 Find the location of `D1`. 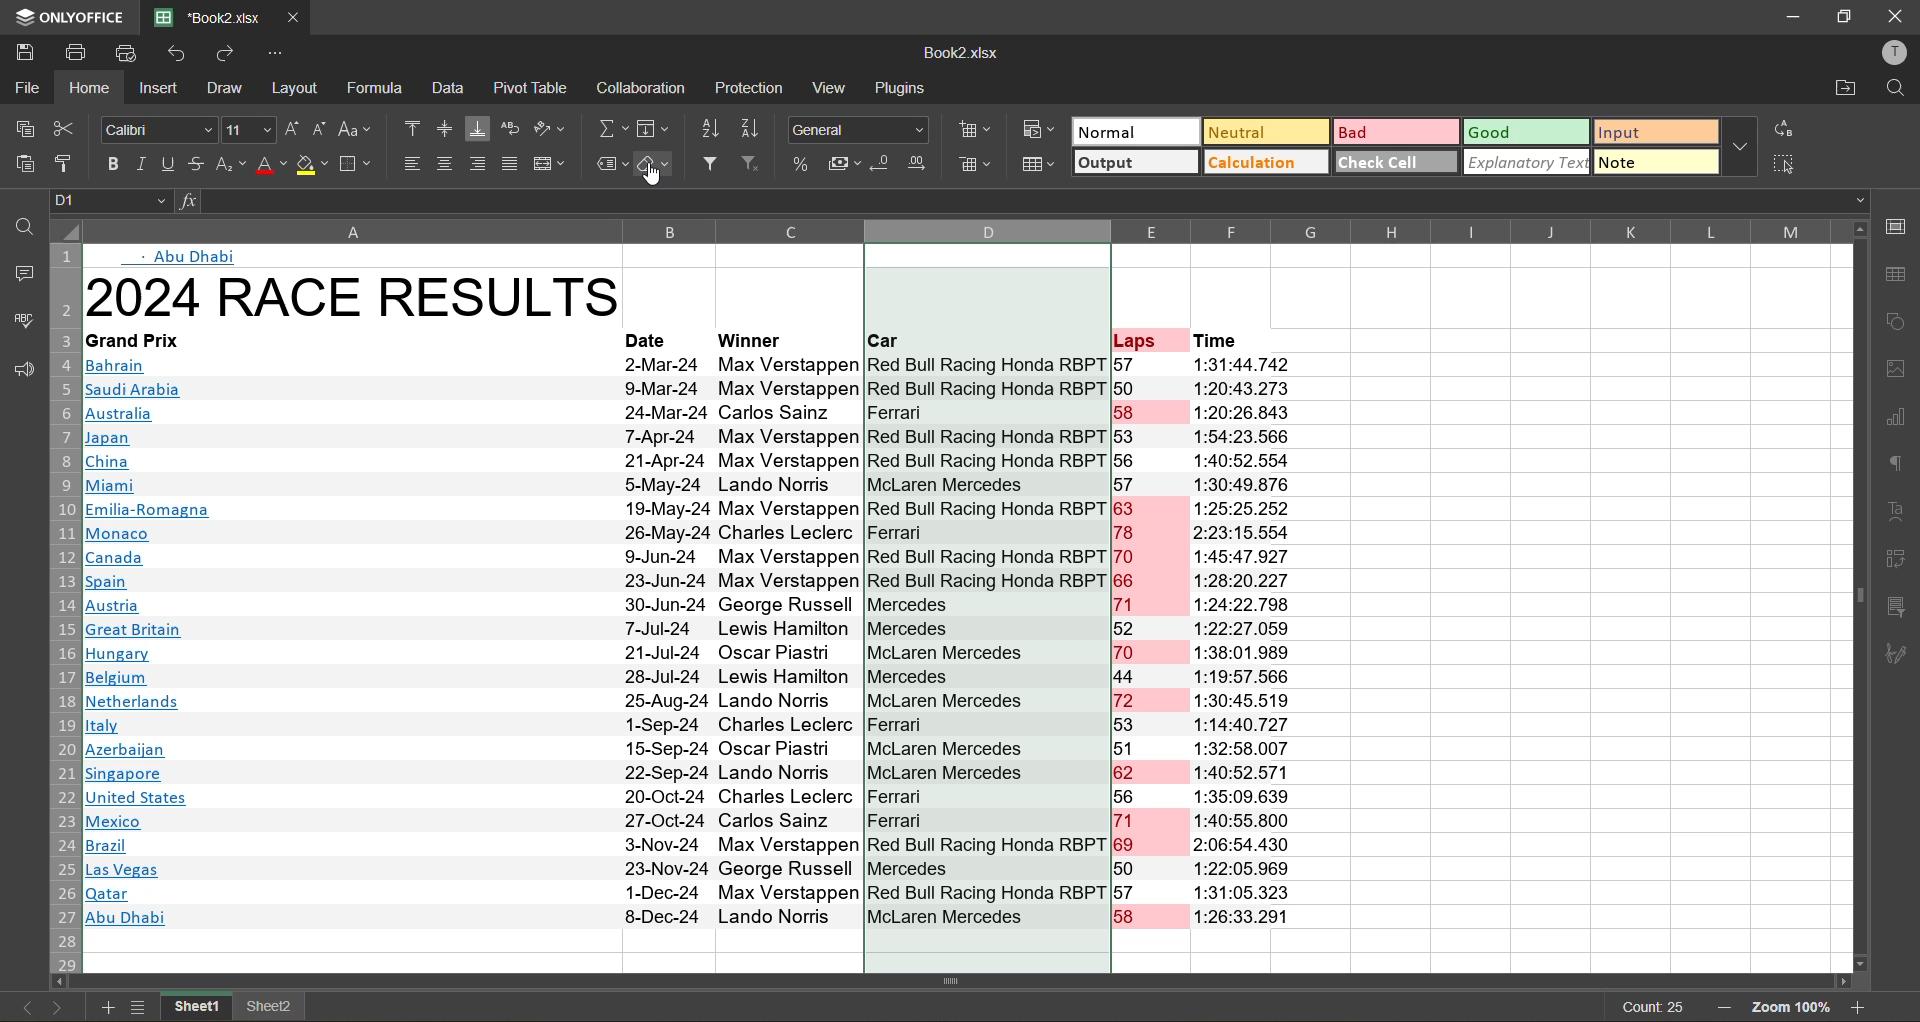

D1 is located at coordinates (110, 203).